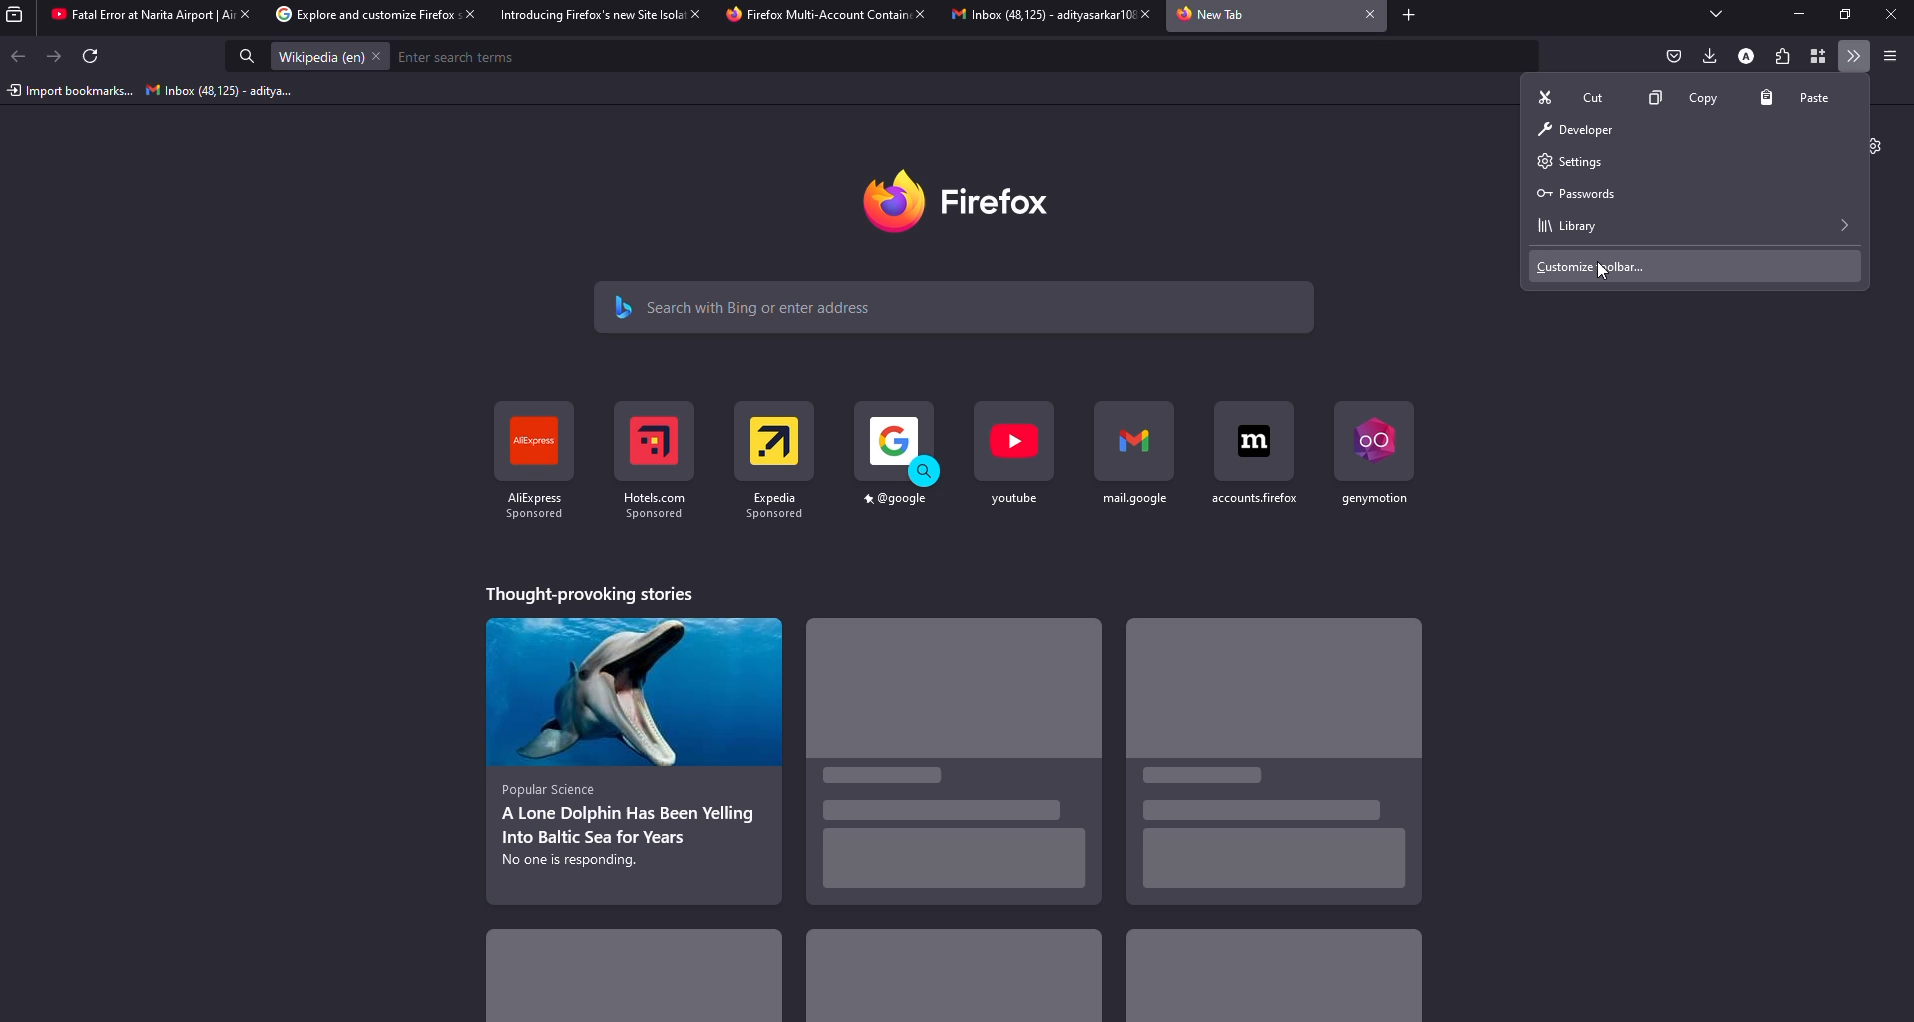 Image resolution: width=1914 pixels, height=1022 pixels. What do you see at coordinates (1575, 193) in the screenshot?
I see `passwords` at bounding box center [1575, 193].